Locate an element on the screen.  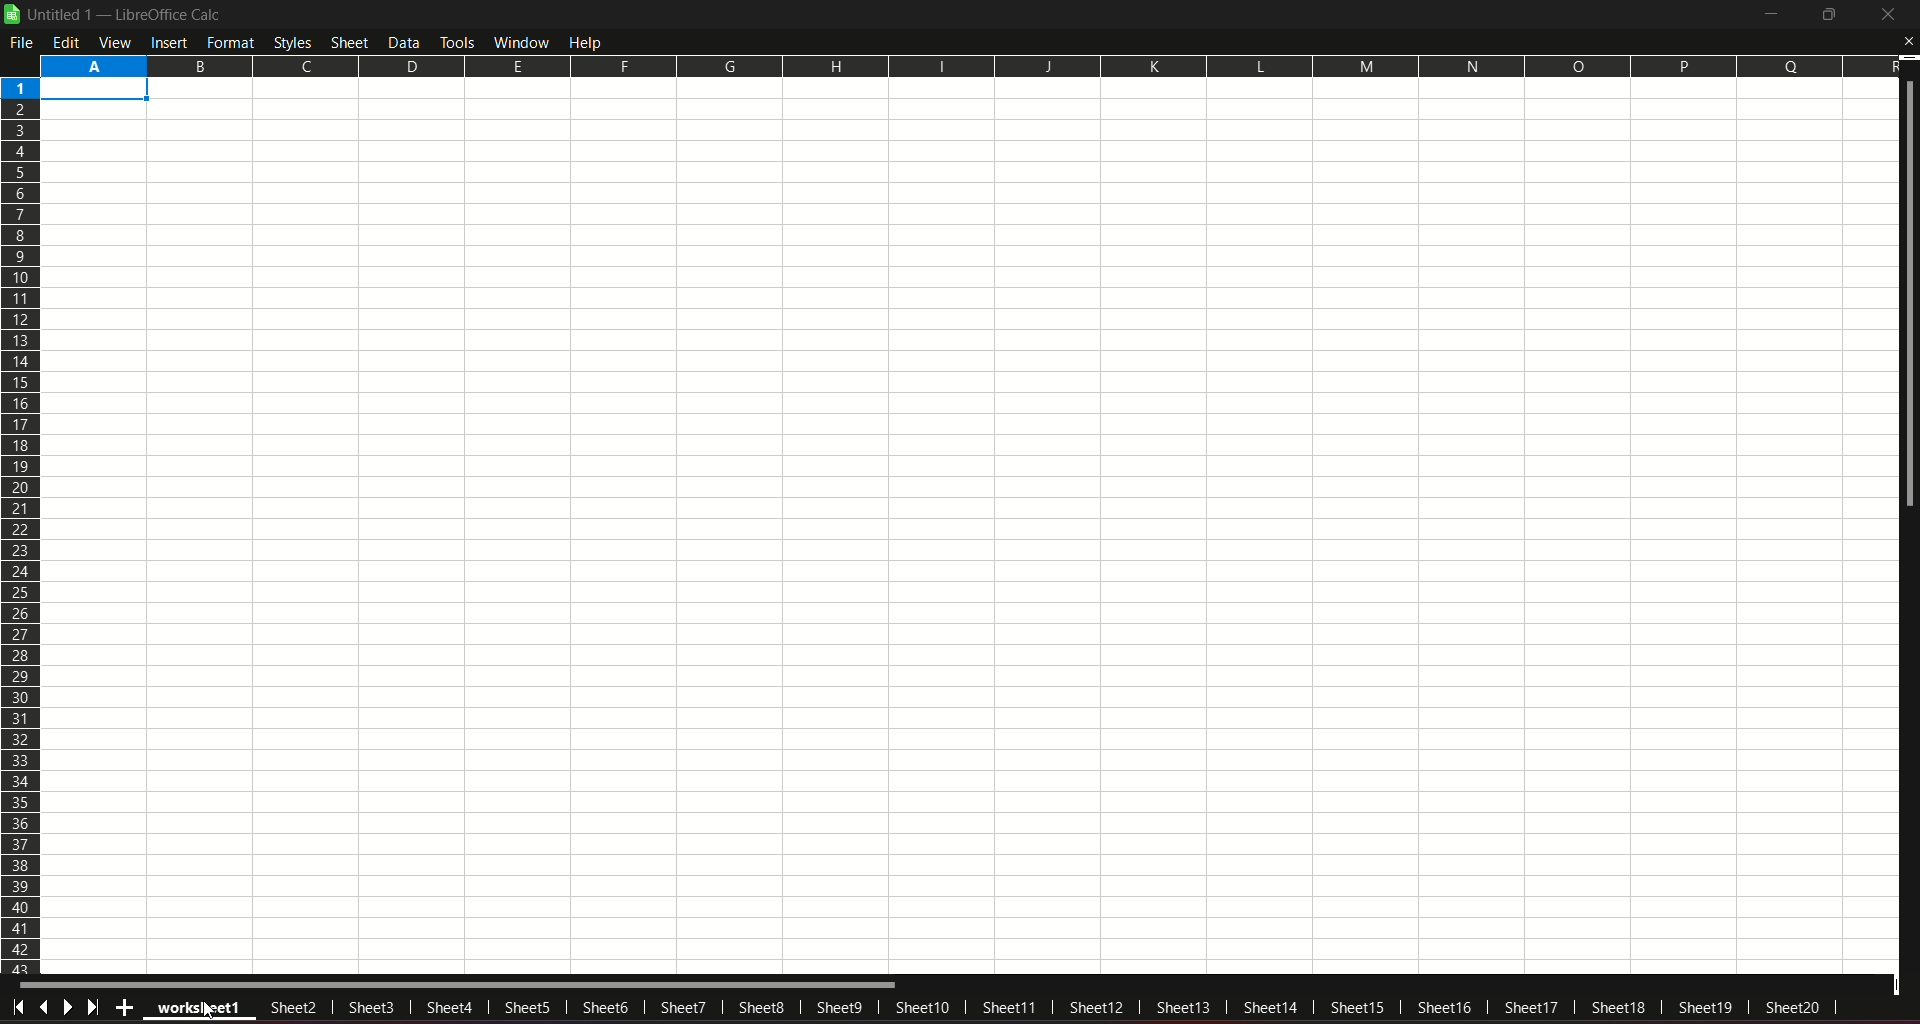
sheet6 is located at coordinates (605, 1007).